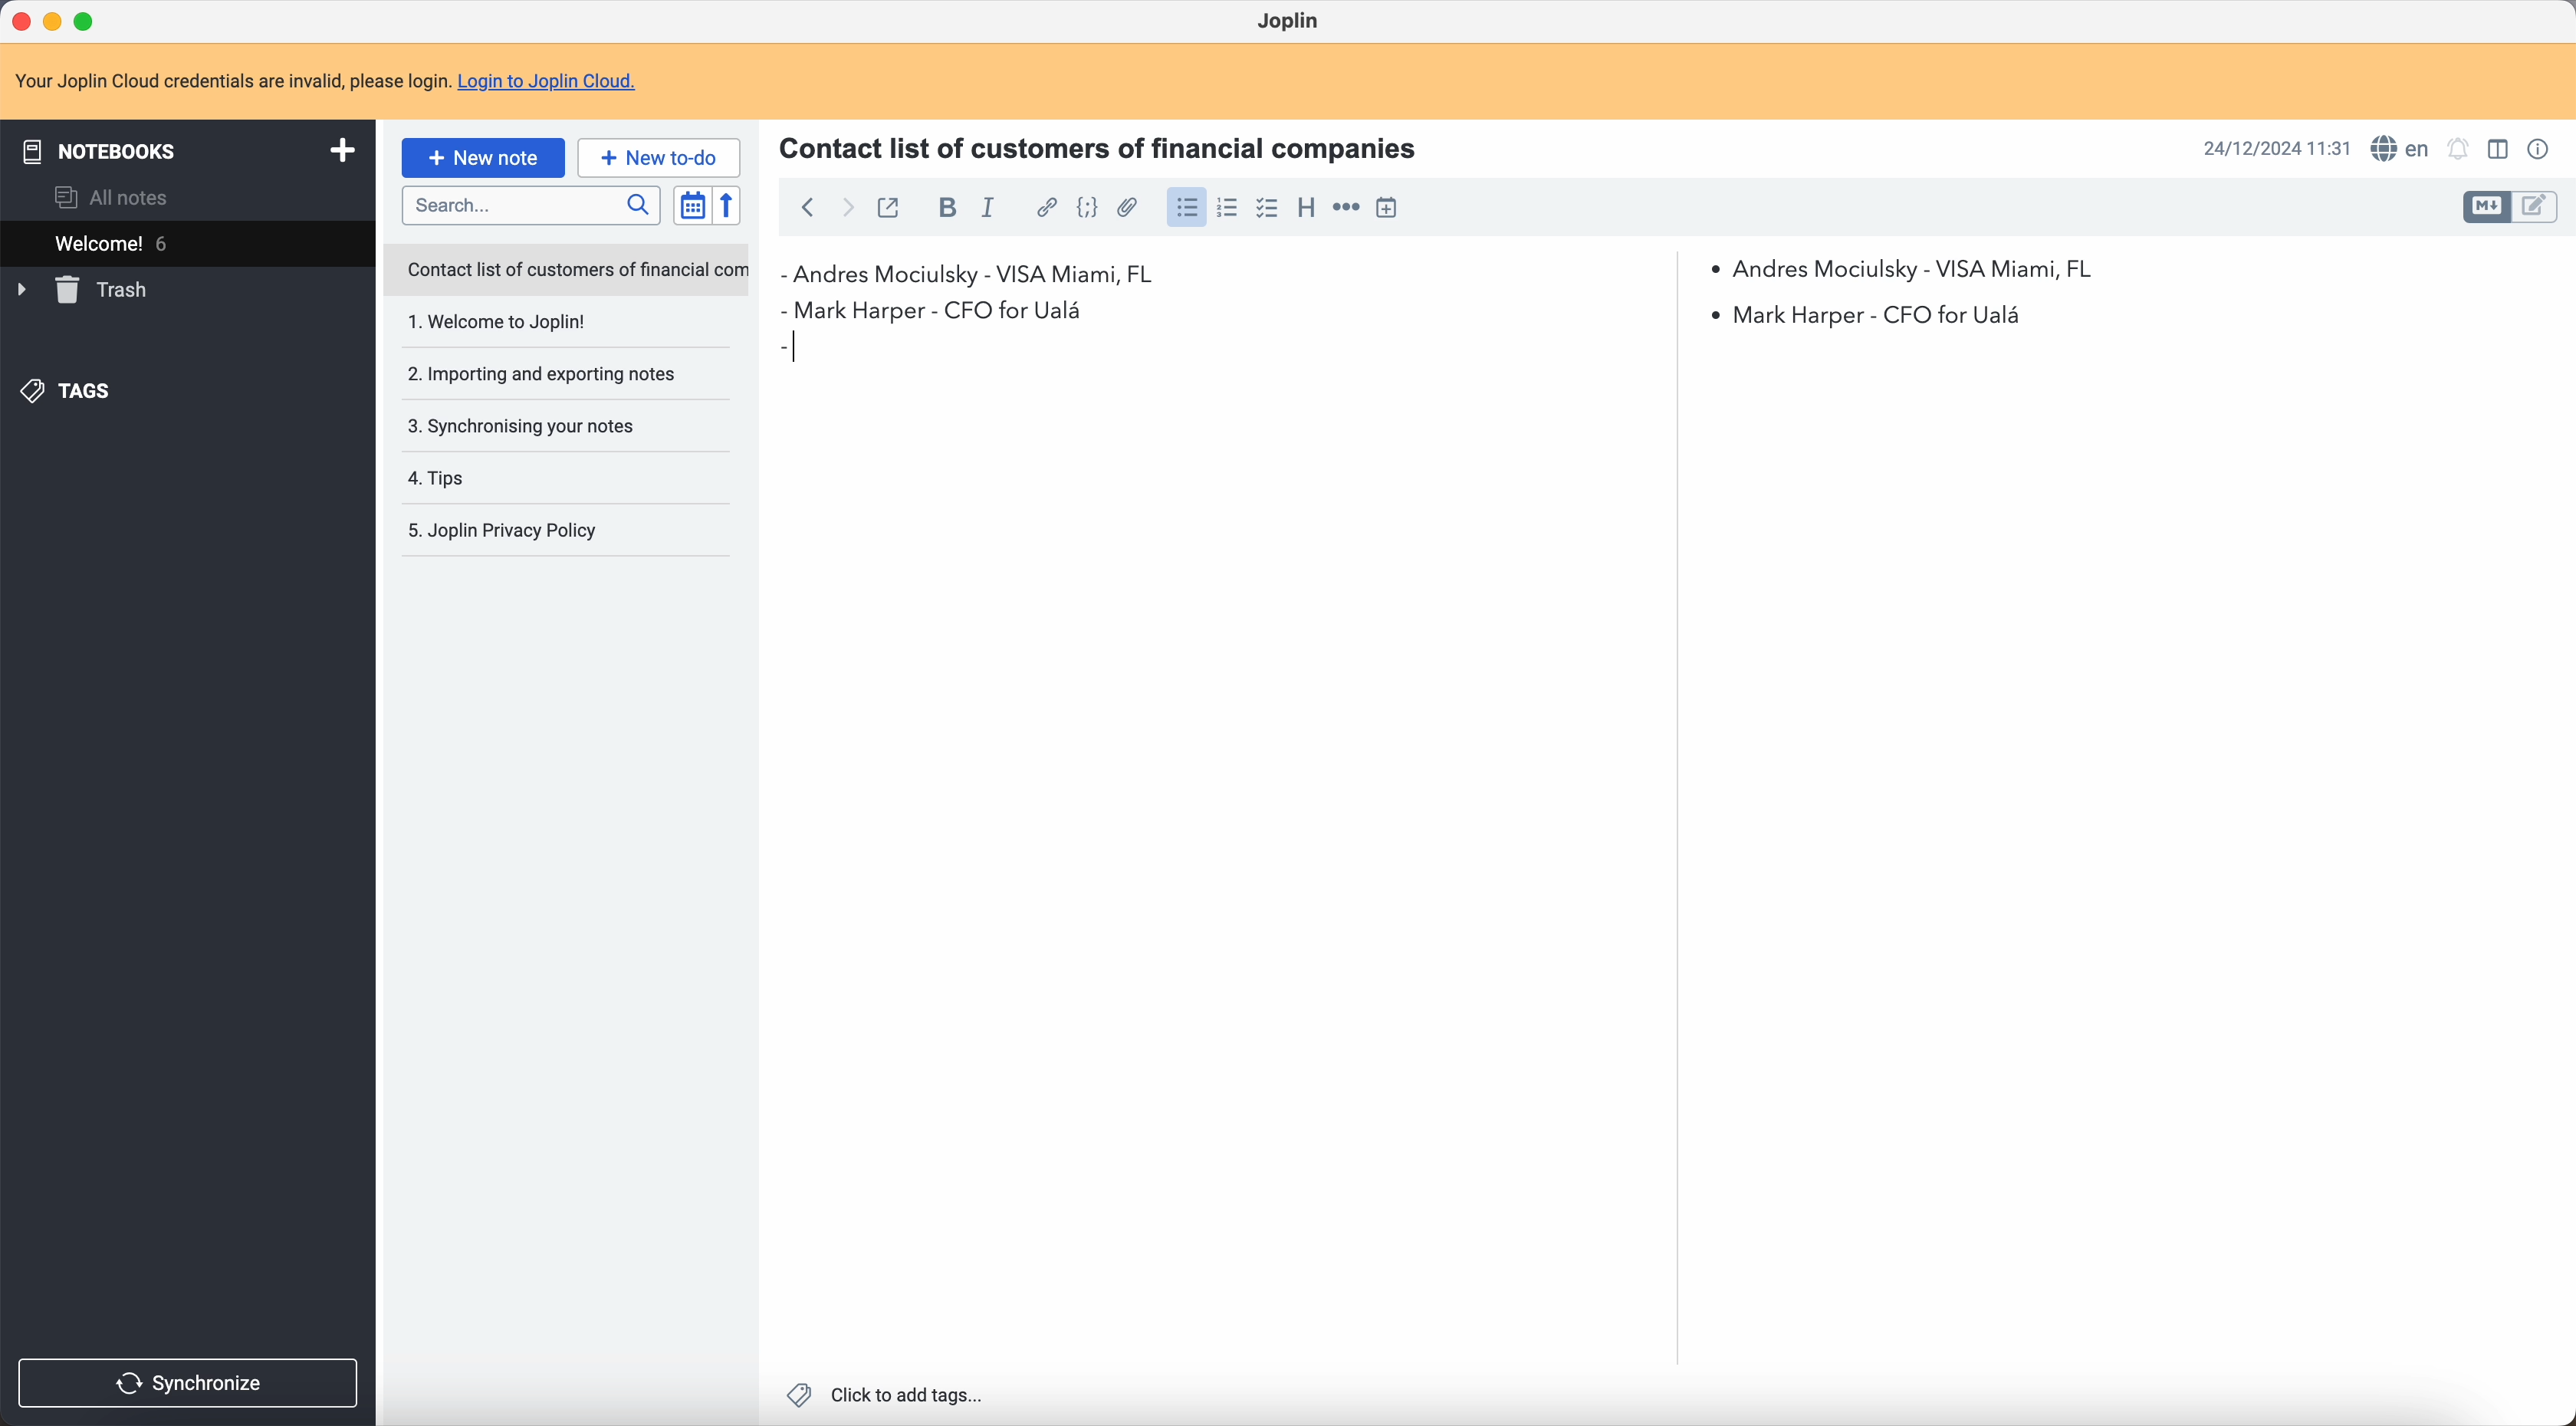  Describe the element at coordinates (113, 195) in the screenshot. I see `all notes` at that location.